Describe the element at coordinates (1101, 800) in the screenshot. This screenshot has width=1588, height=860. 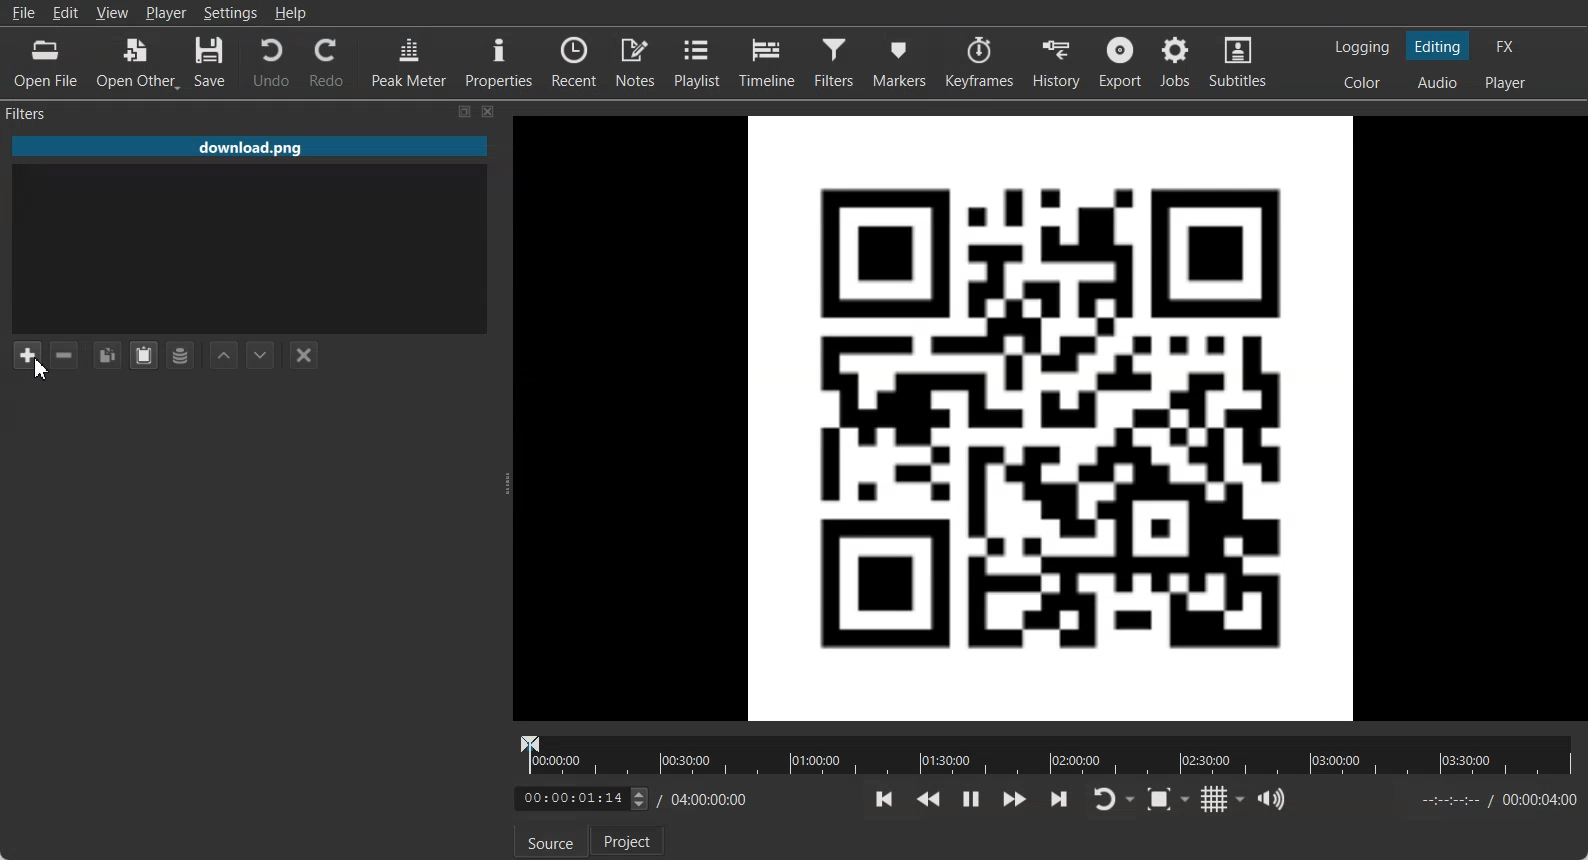
I see `Toggle player lopping` at that location.